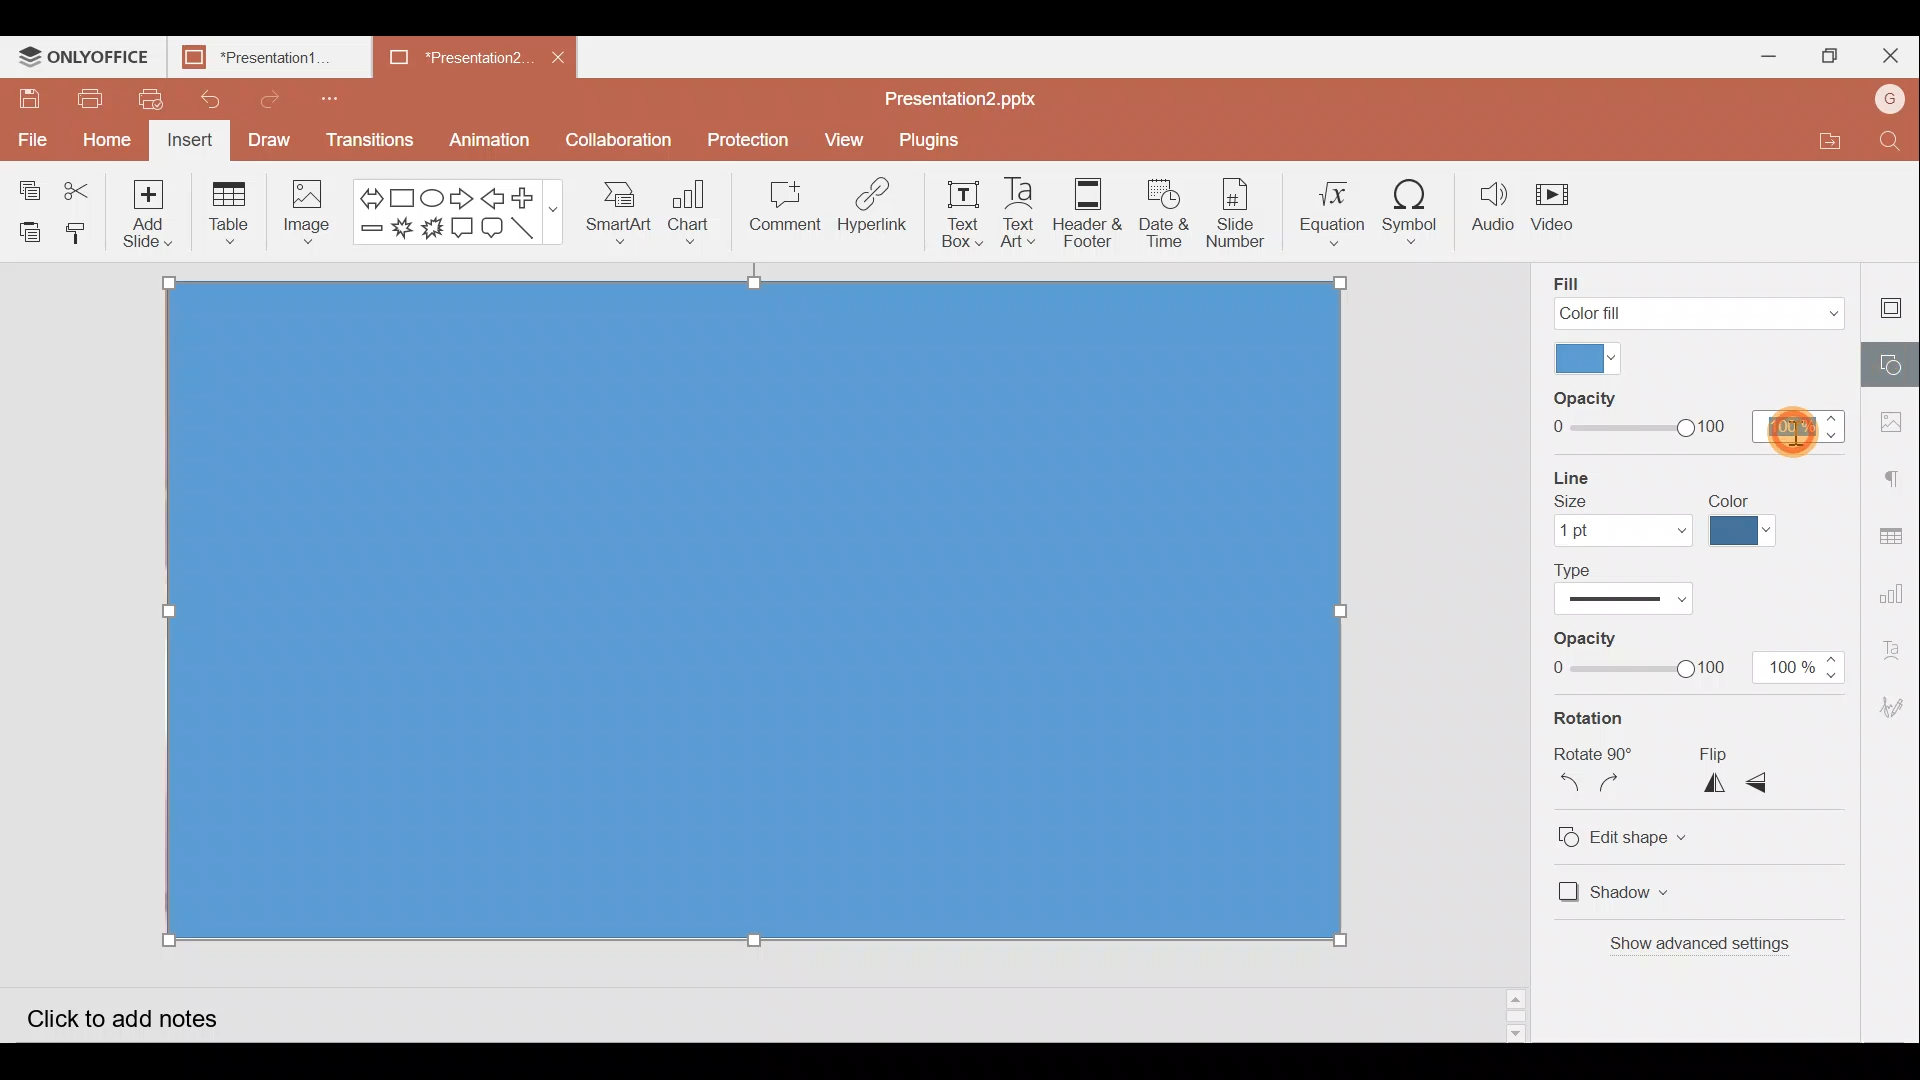  What do you see at coordinates (781, 207) in the screenshot?
I see `Comment` at bounding box center [781, 207].